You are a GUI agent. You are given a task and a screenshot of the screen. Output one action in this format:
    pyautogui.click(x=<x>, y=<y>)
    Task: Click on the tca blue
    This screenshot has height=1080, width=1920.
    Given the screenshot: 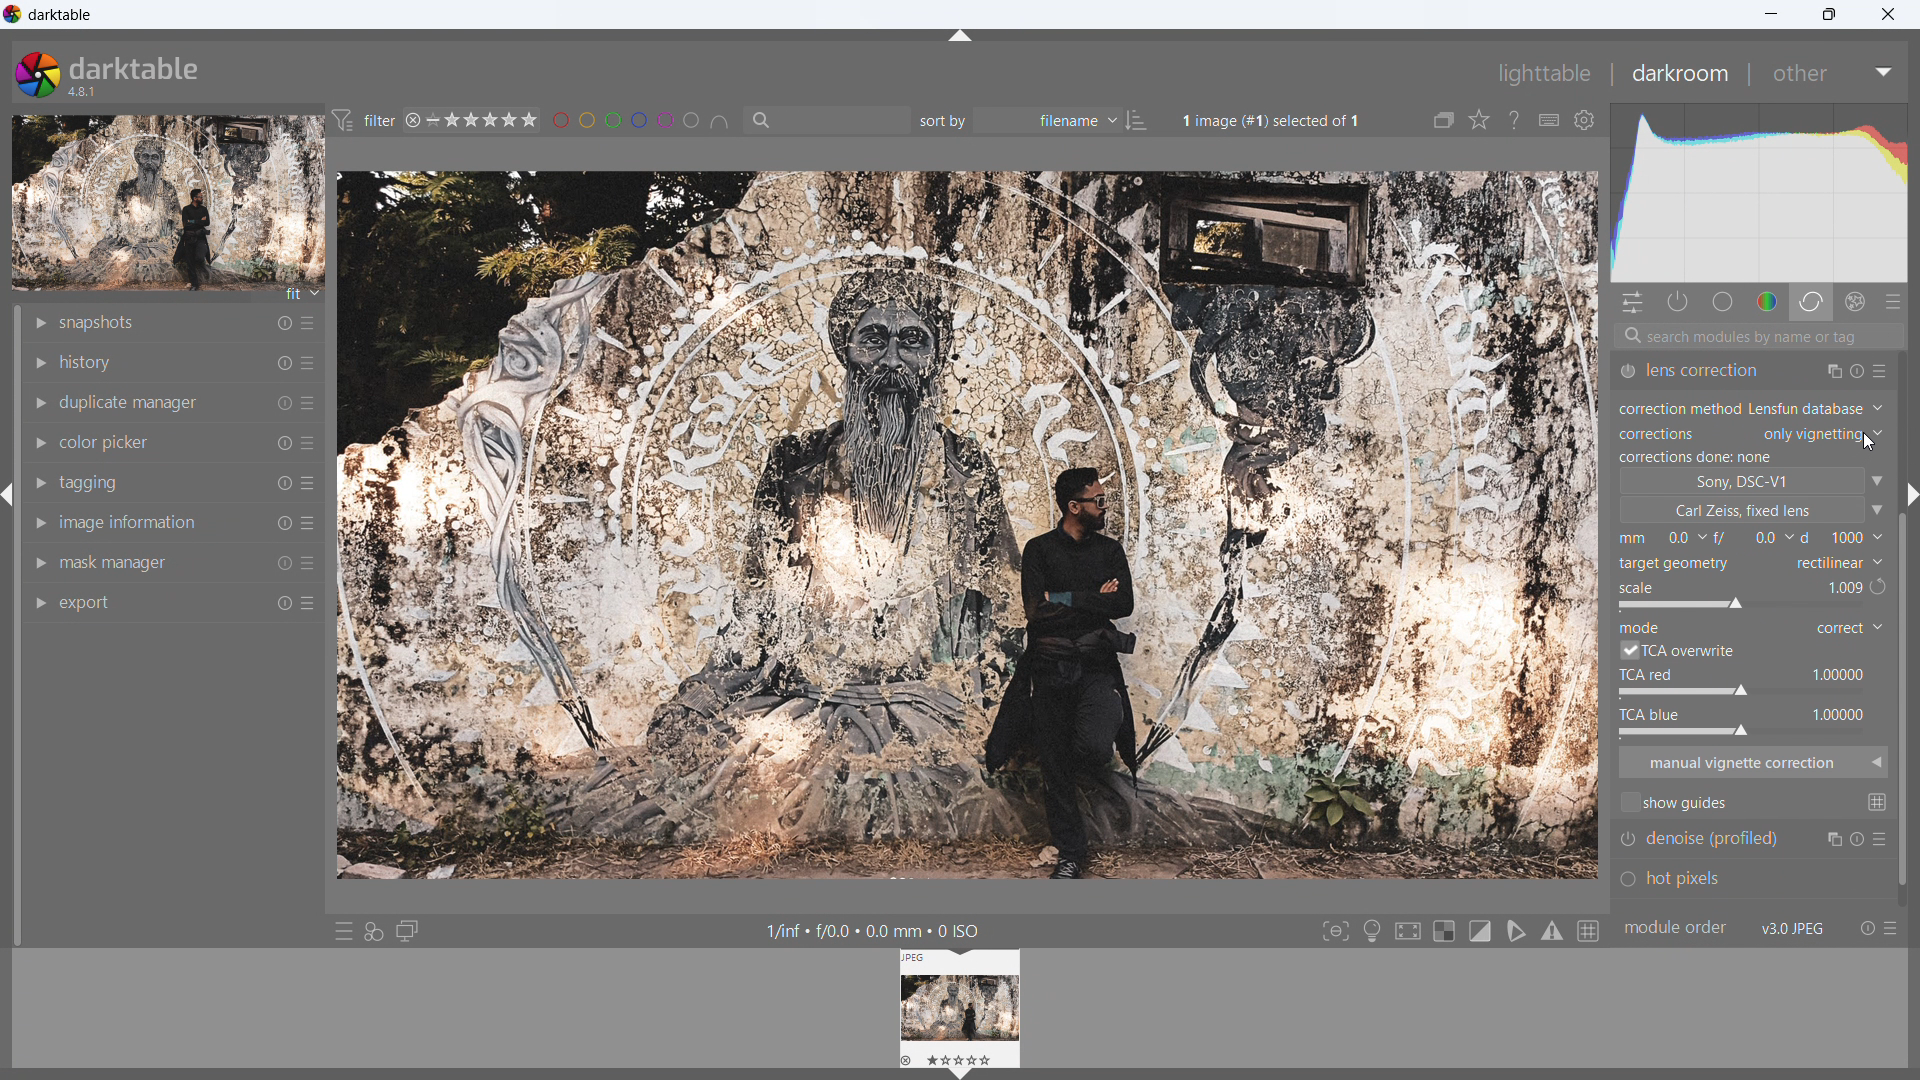 What is the action you would take?
    pyautogui.click(x=1747, y=721)
    